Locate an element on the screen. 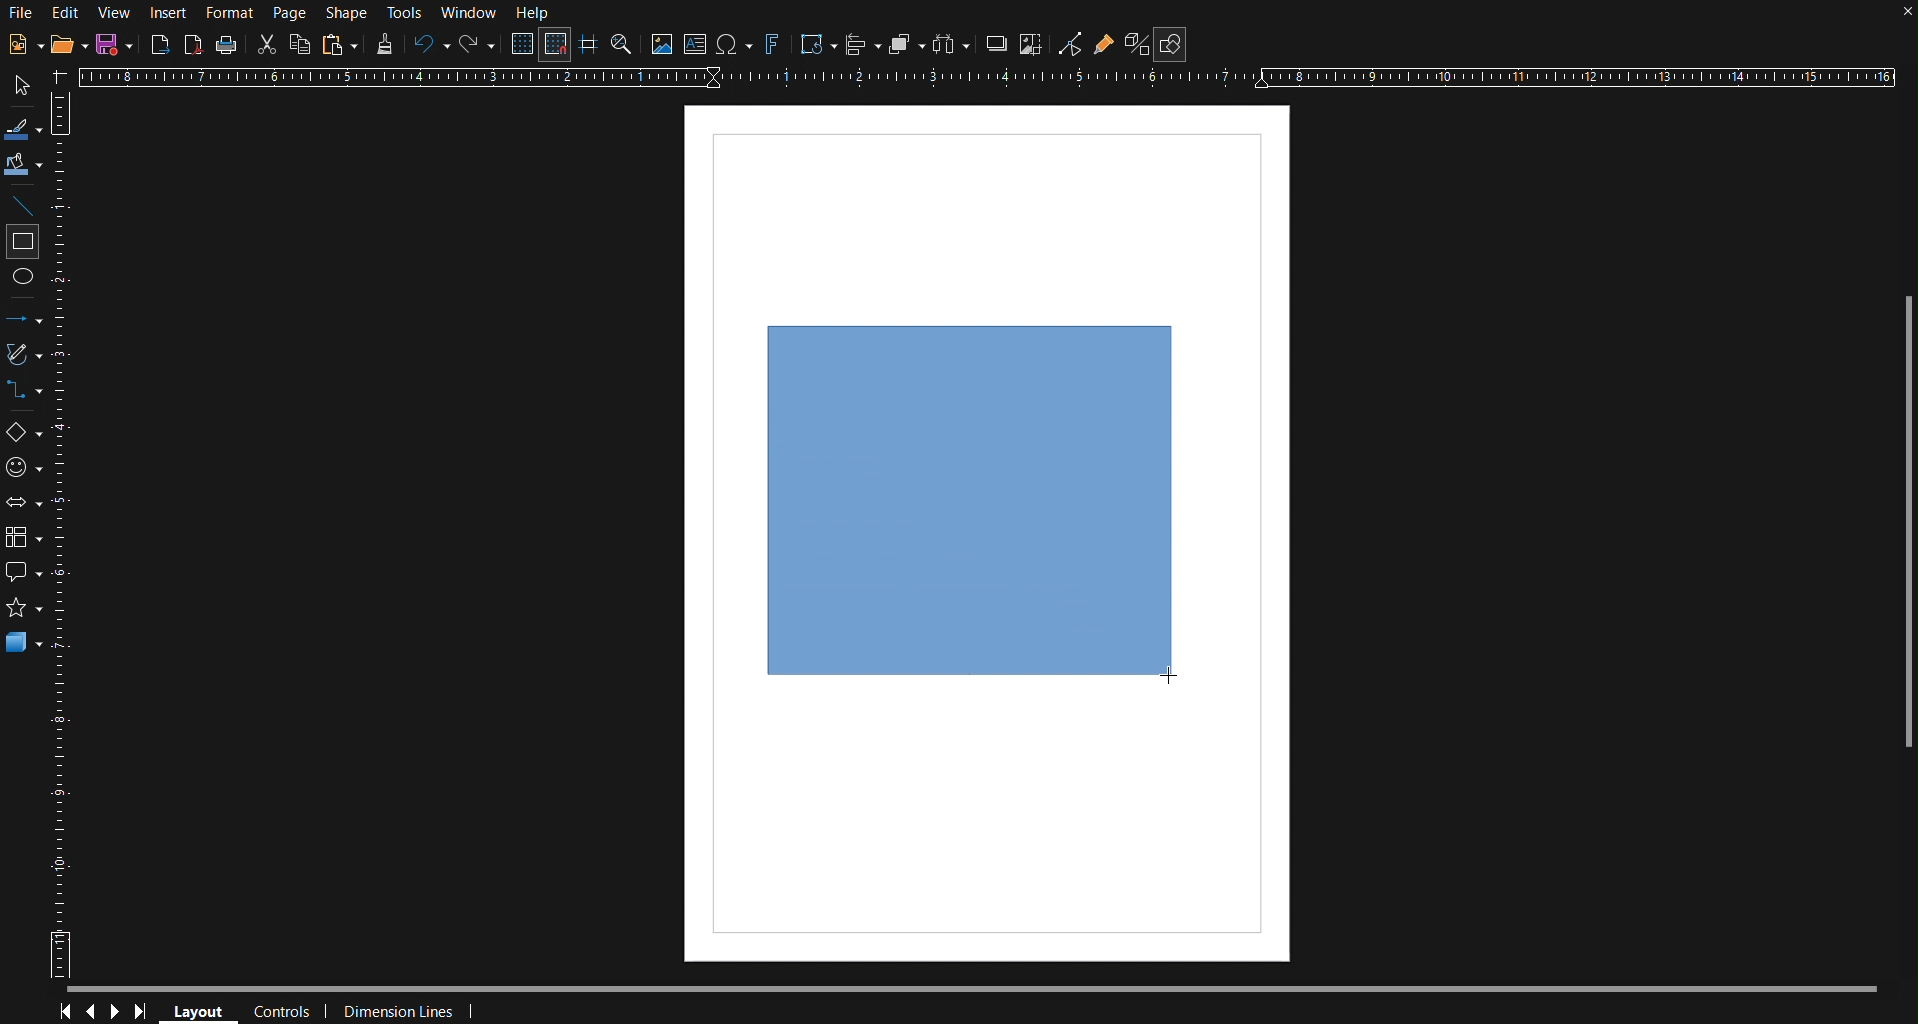 This screenshot has width=1918, height=1024. Rectangle is located at coordinates (24, 242).